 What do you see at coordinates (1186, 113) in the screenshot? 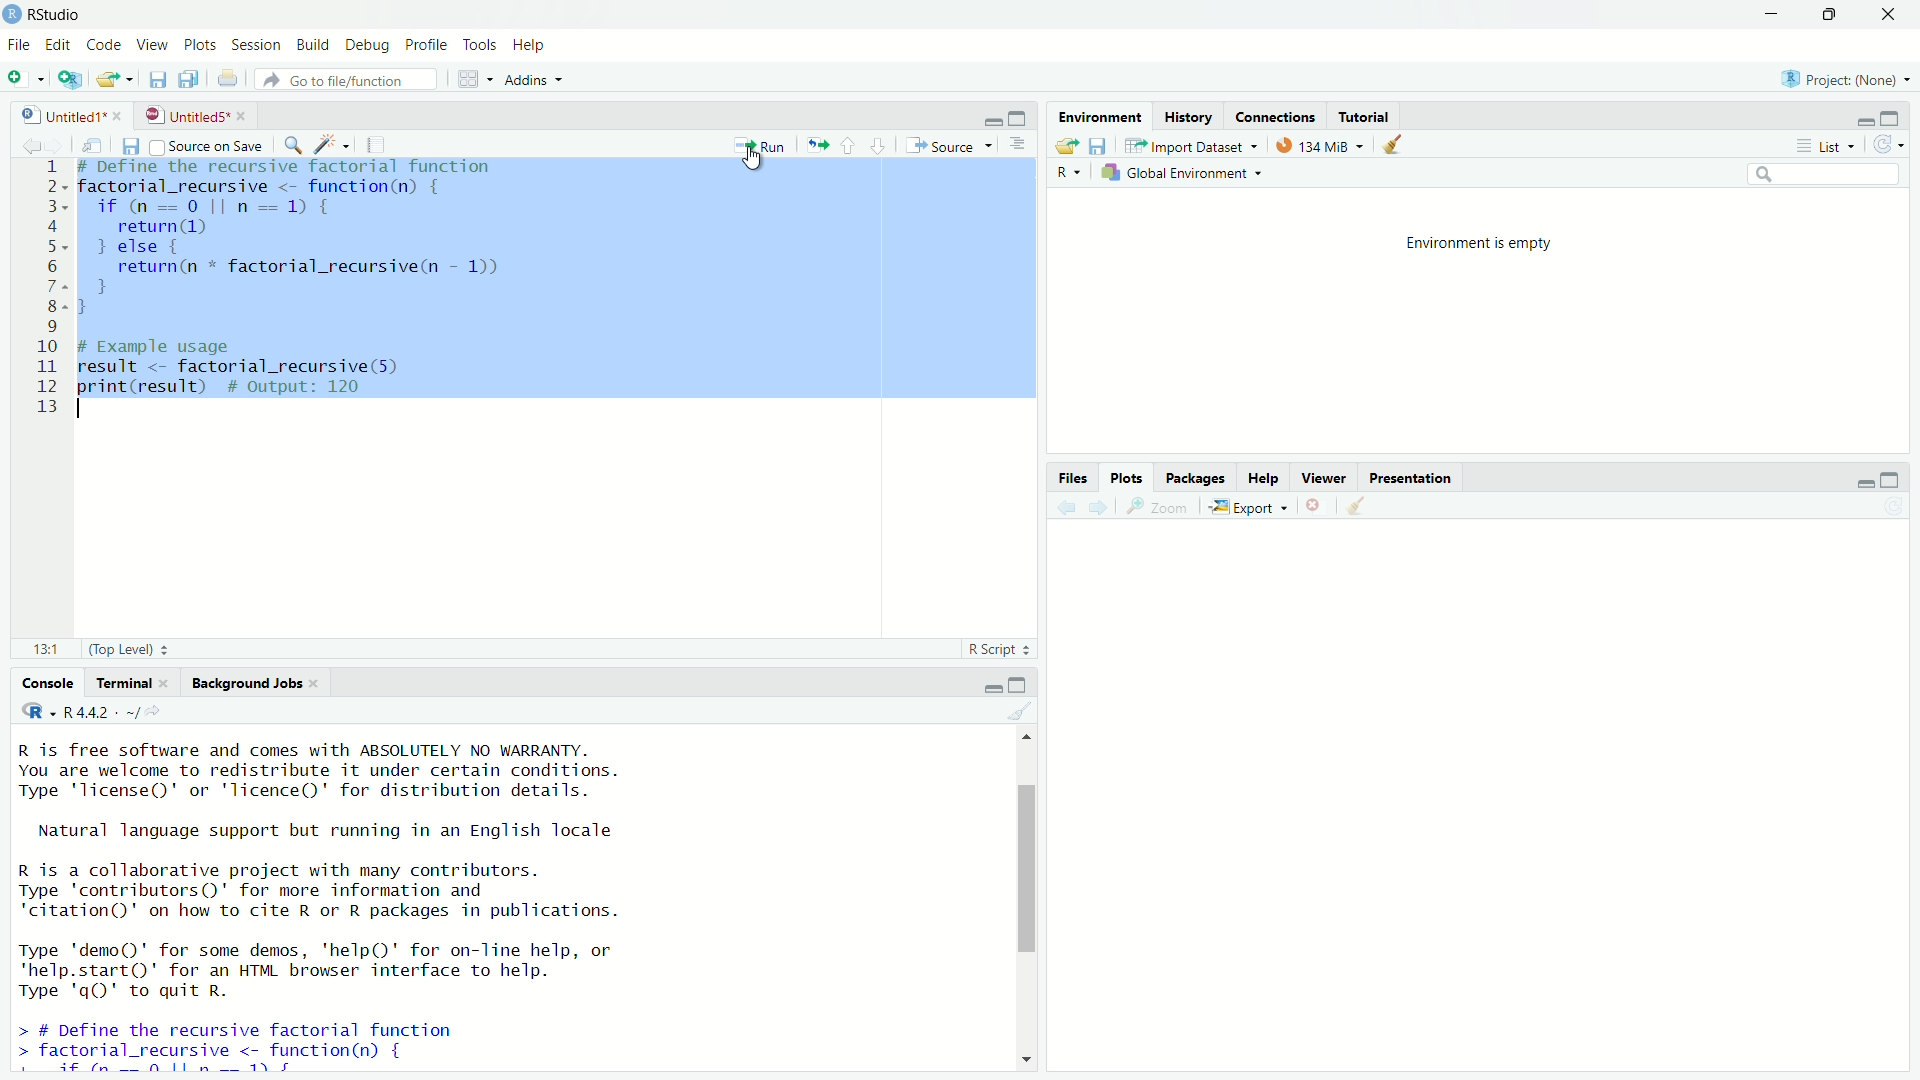
I see `History` at bounding box center [1186, 113].